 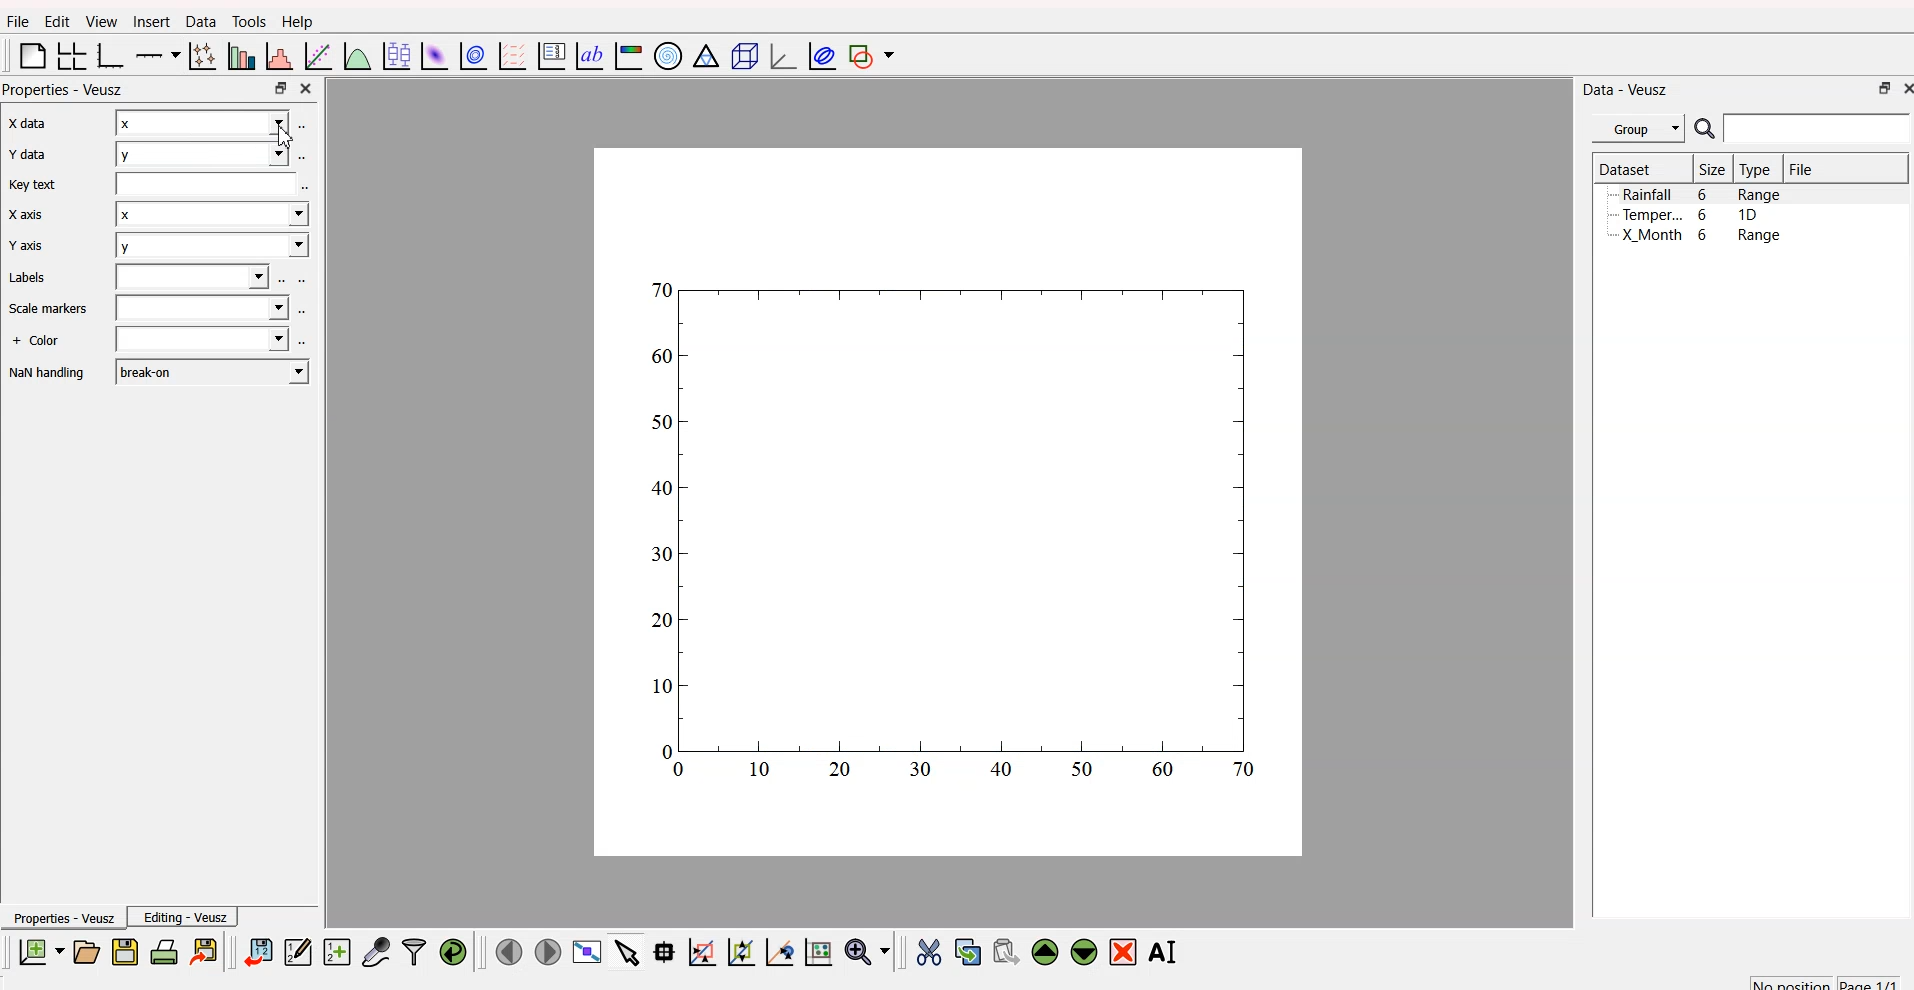 I want to click on 3D scene, so click(x=740, y=55).